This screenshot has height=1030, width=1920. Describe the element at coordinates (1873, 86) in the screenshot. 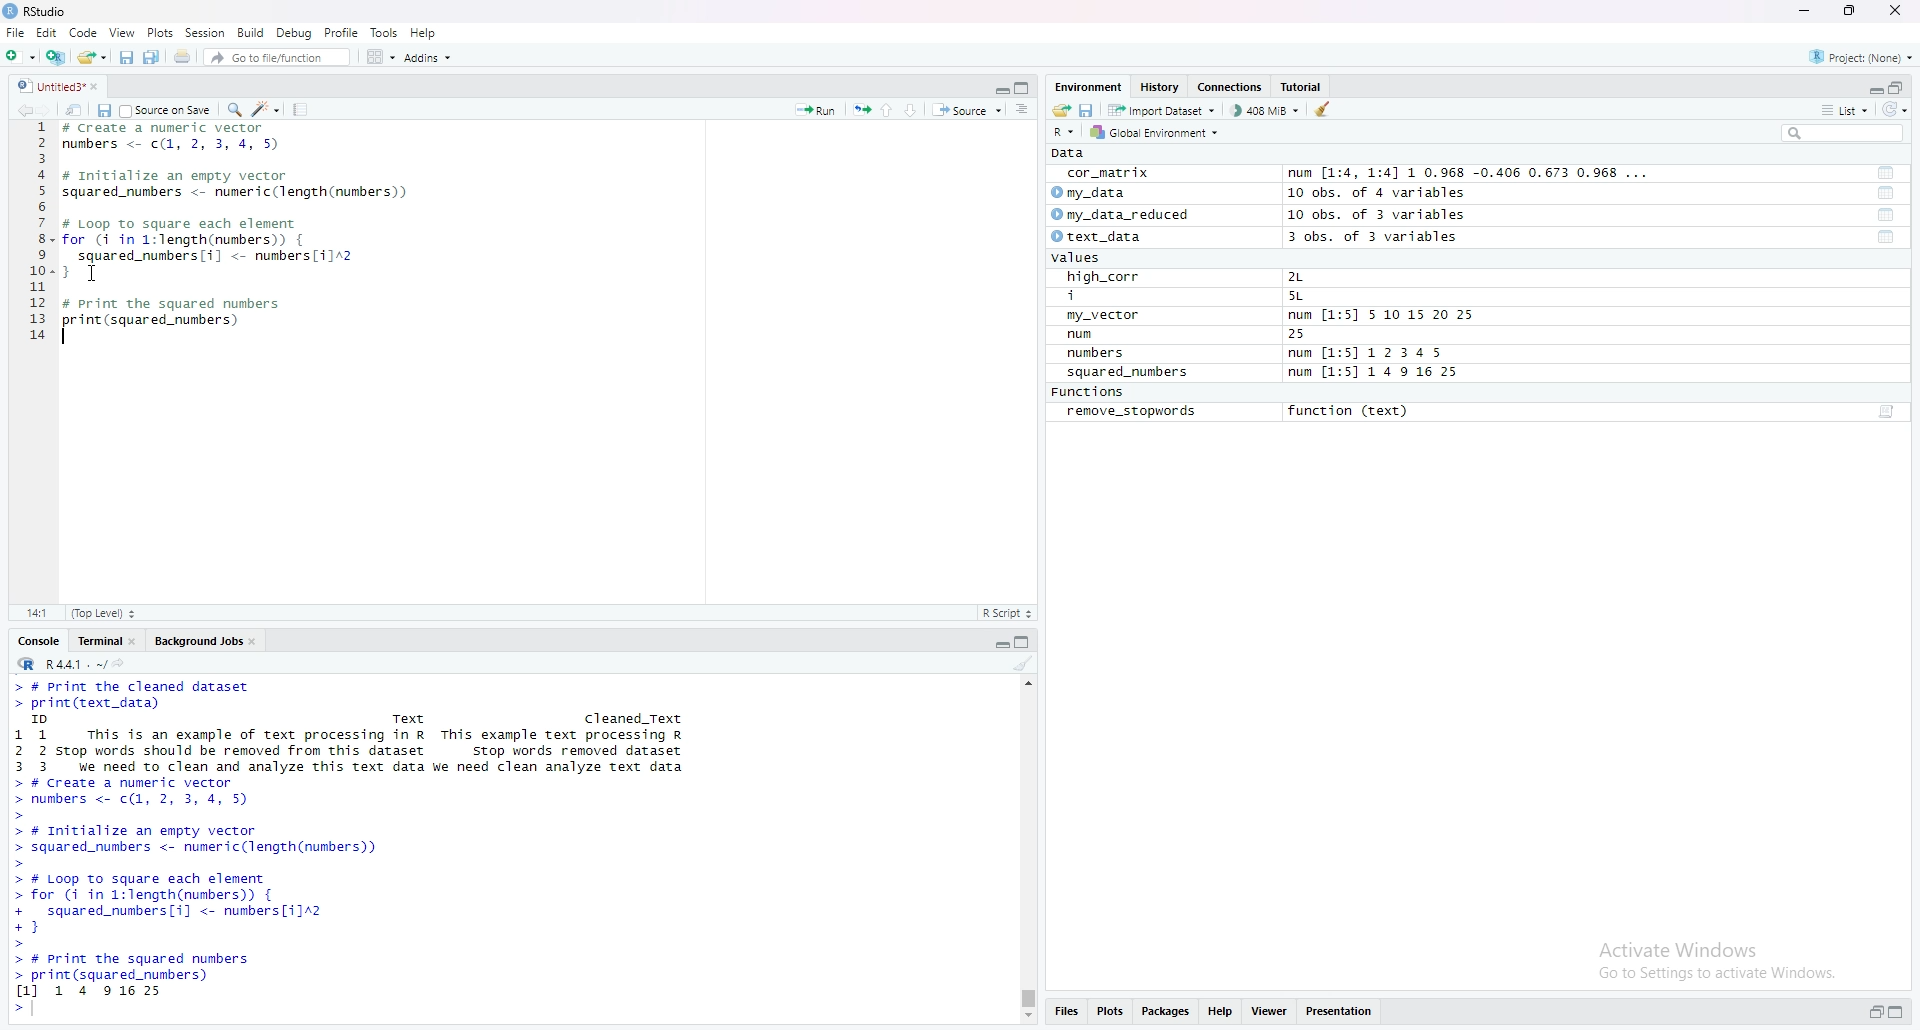

I see `minimize` at that location.